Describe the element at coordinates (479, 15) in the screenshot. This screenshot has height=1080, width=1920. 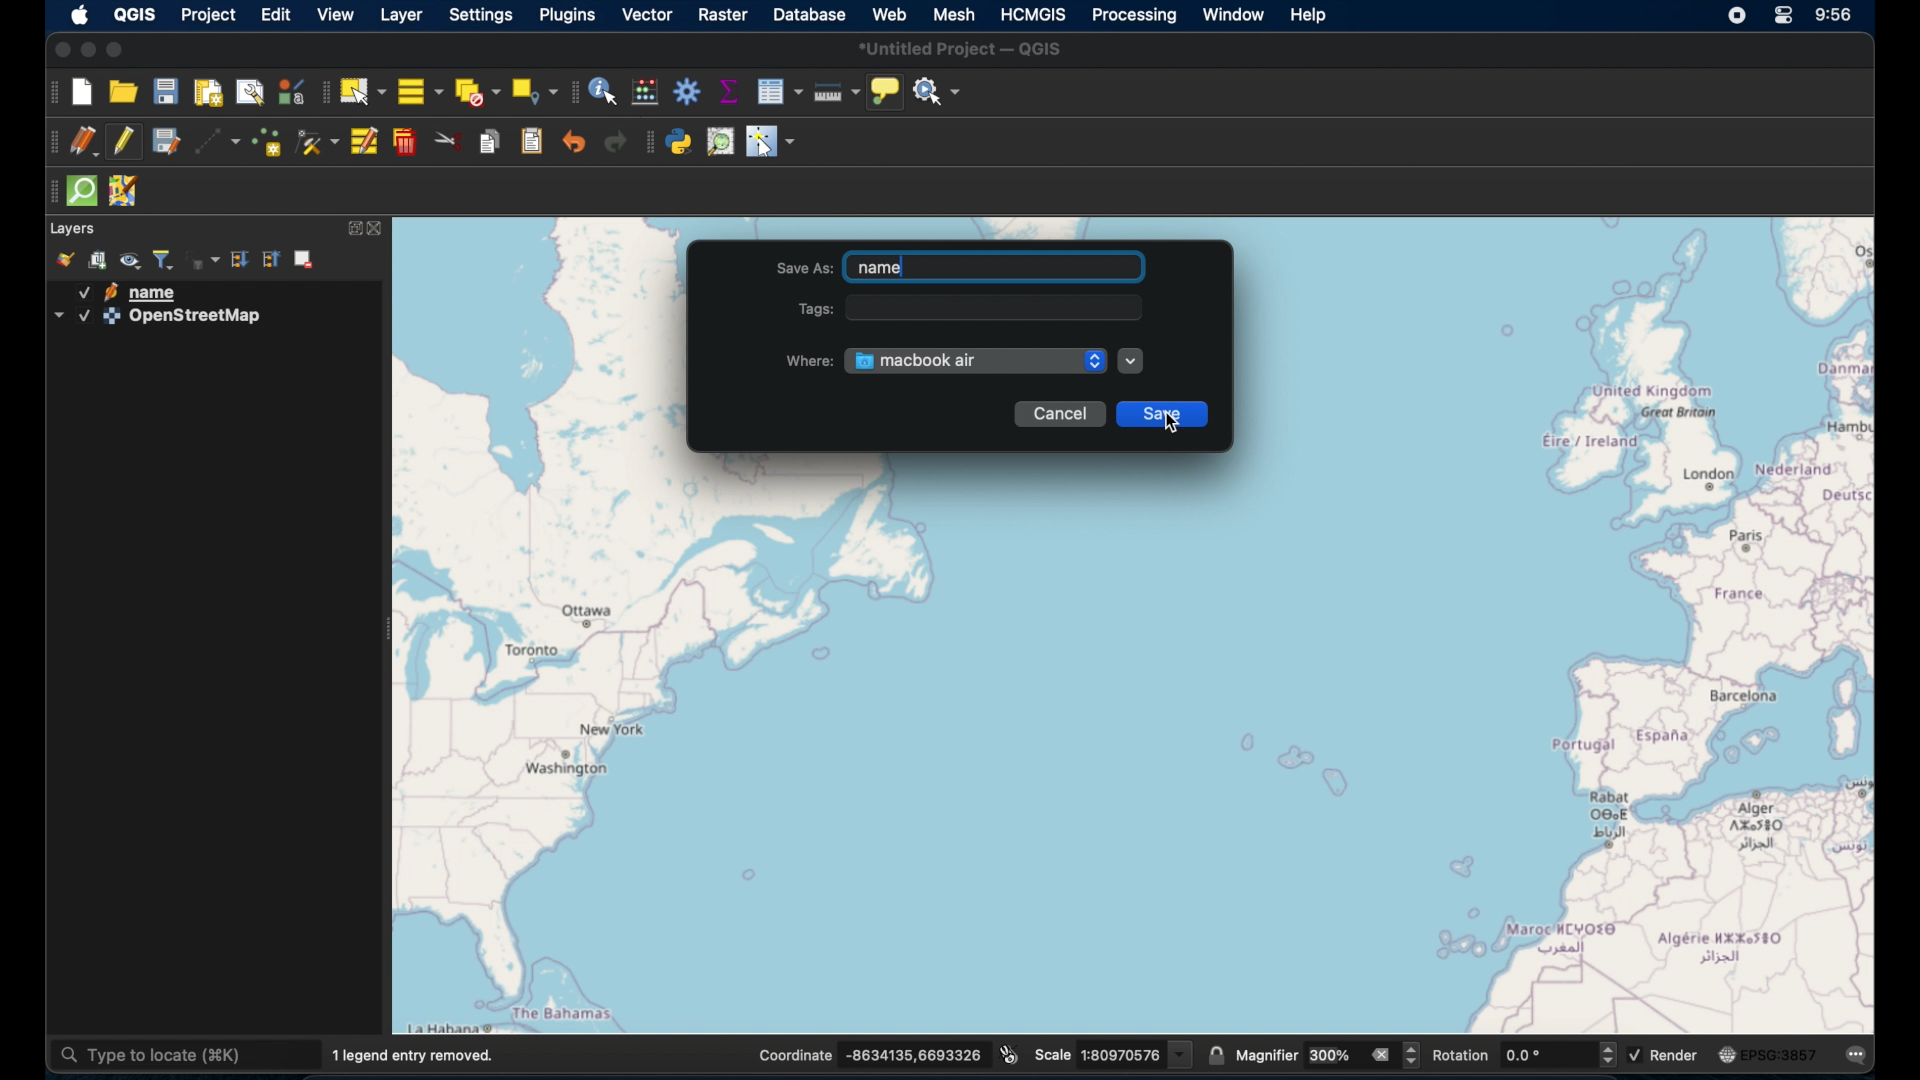
I see `settings` at that location.